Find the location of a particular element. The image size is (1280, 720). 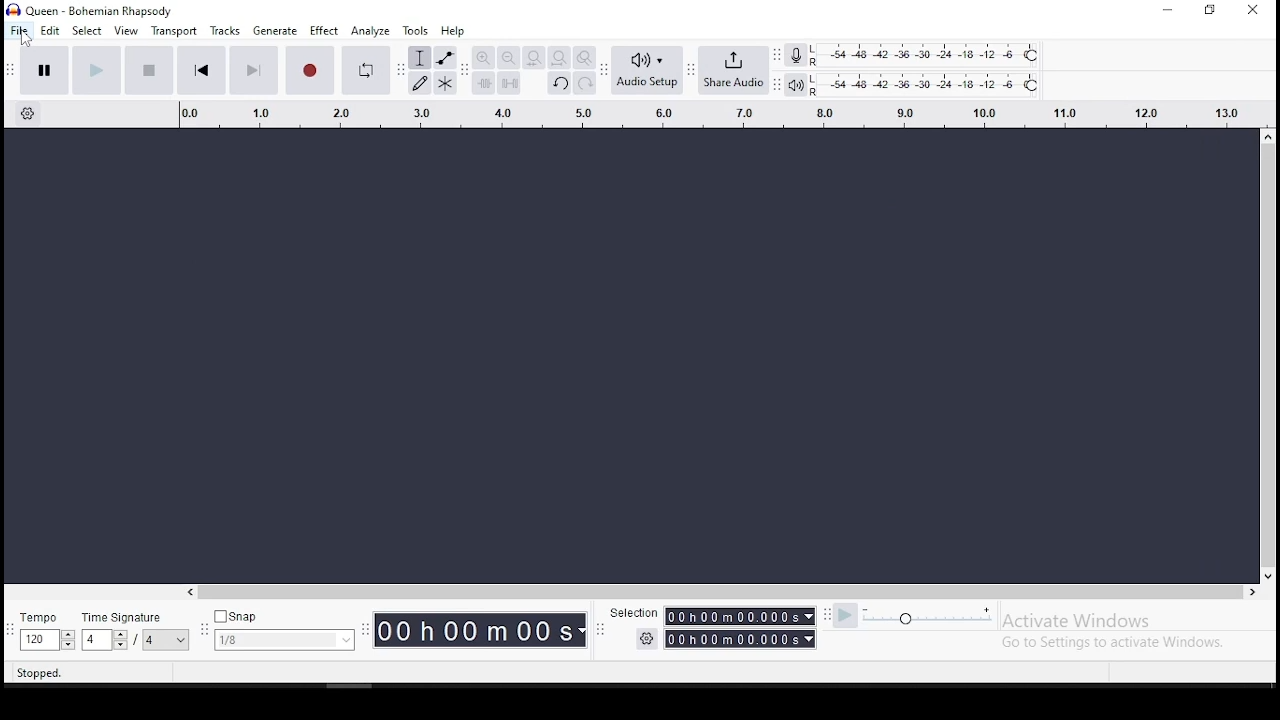

undo is located at coordinates (559, 85).